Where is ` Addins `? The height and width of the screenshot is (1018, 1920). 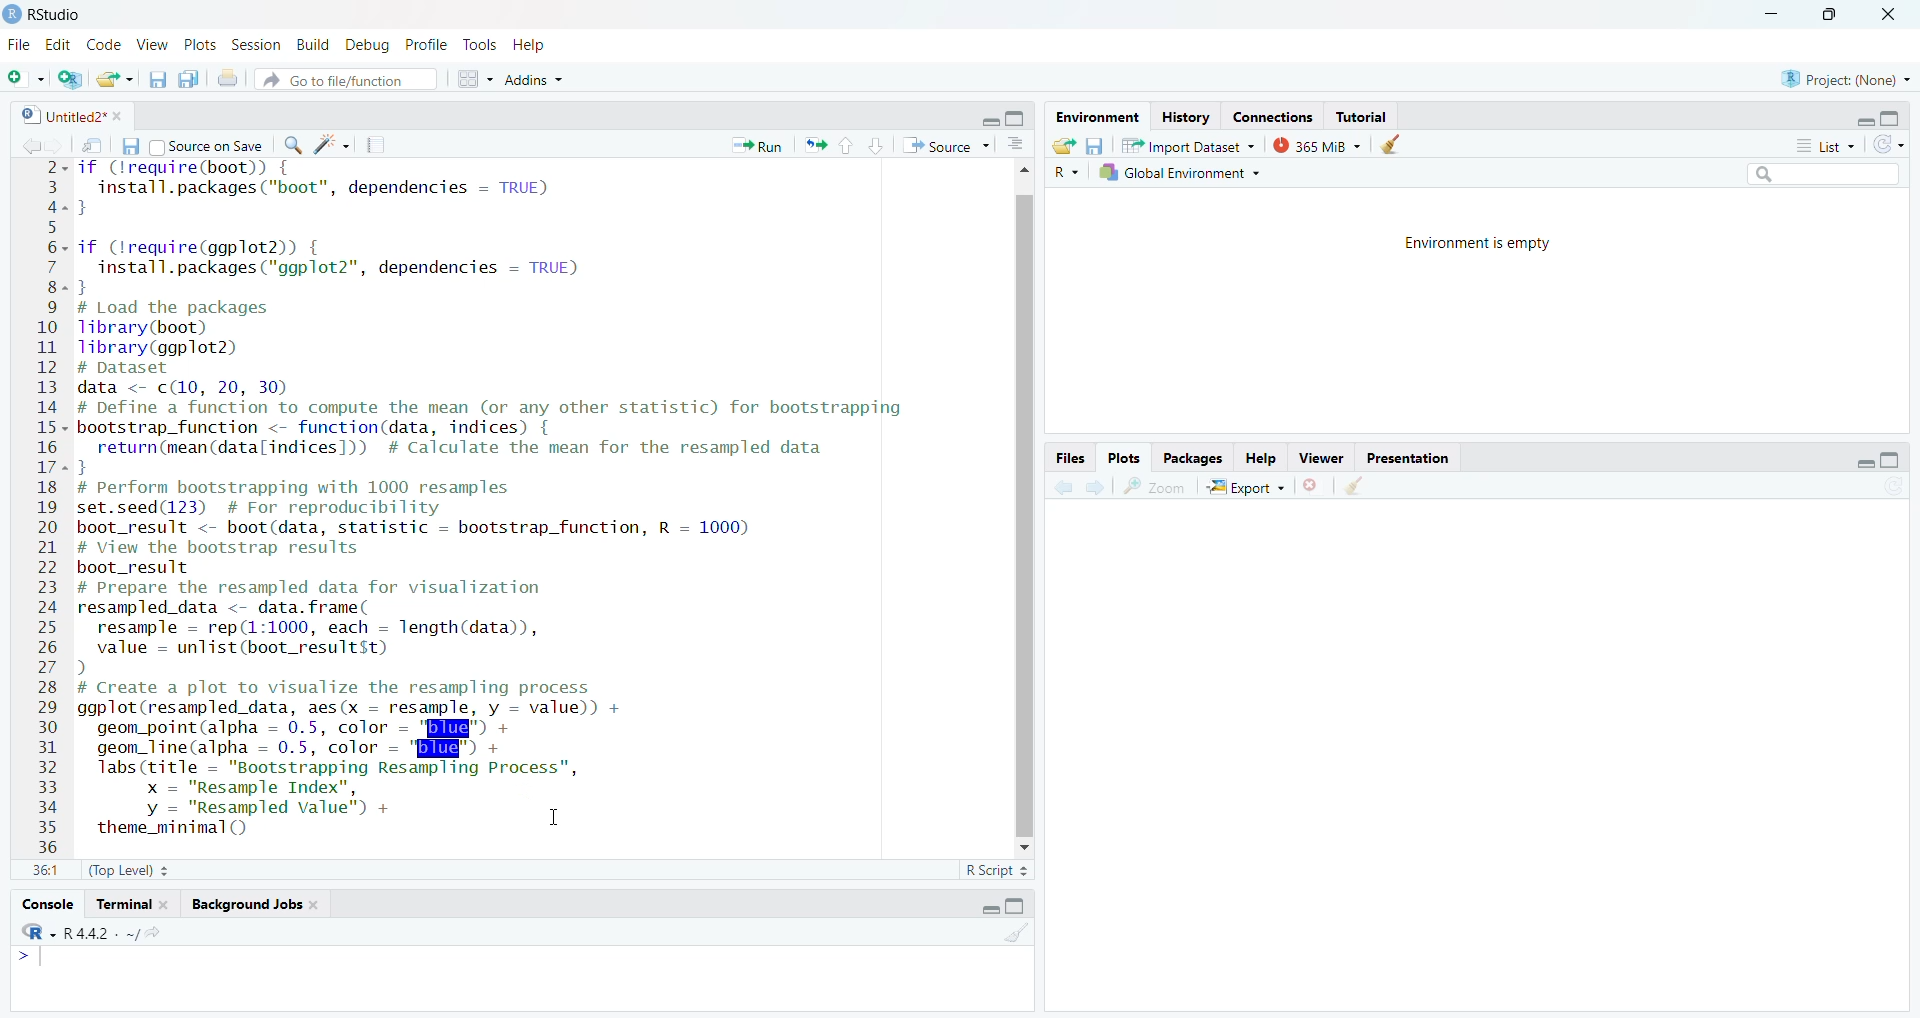
 Addins  is located at coordinates (537, 78).